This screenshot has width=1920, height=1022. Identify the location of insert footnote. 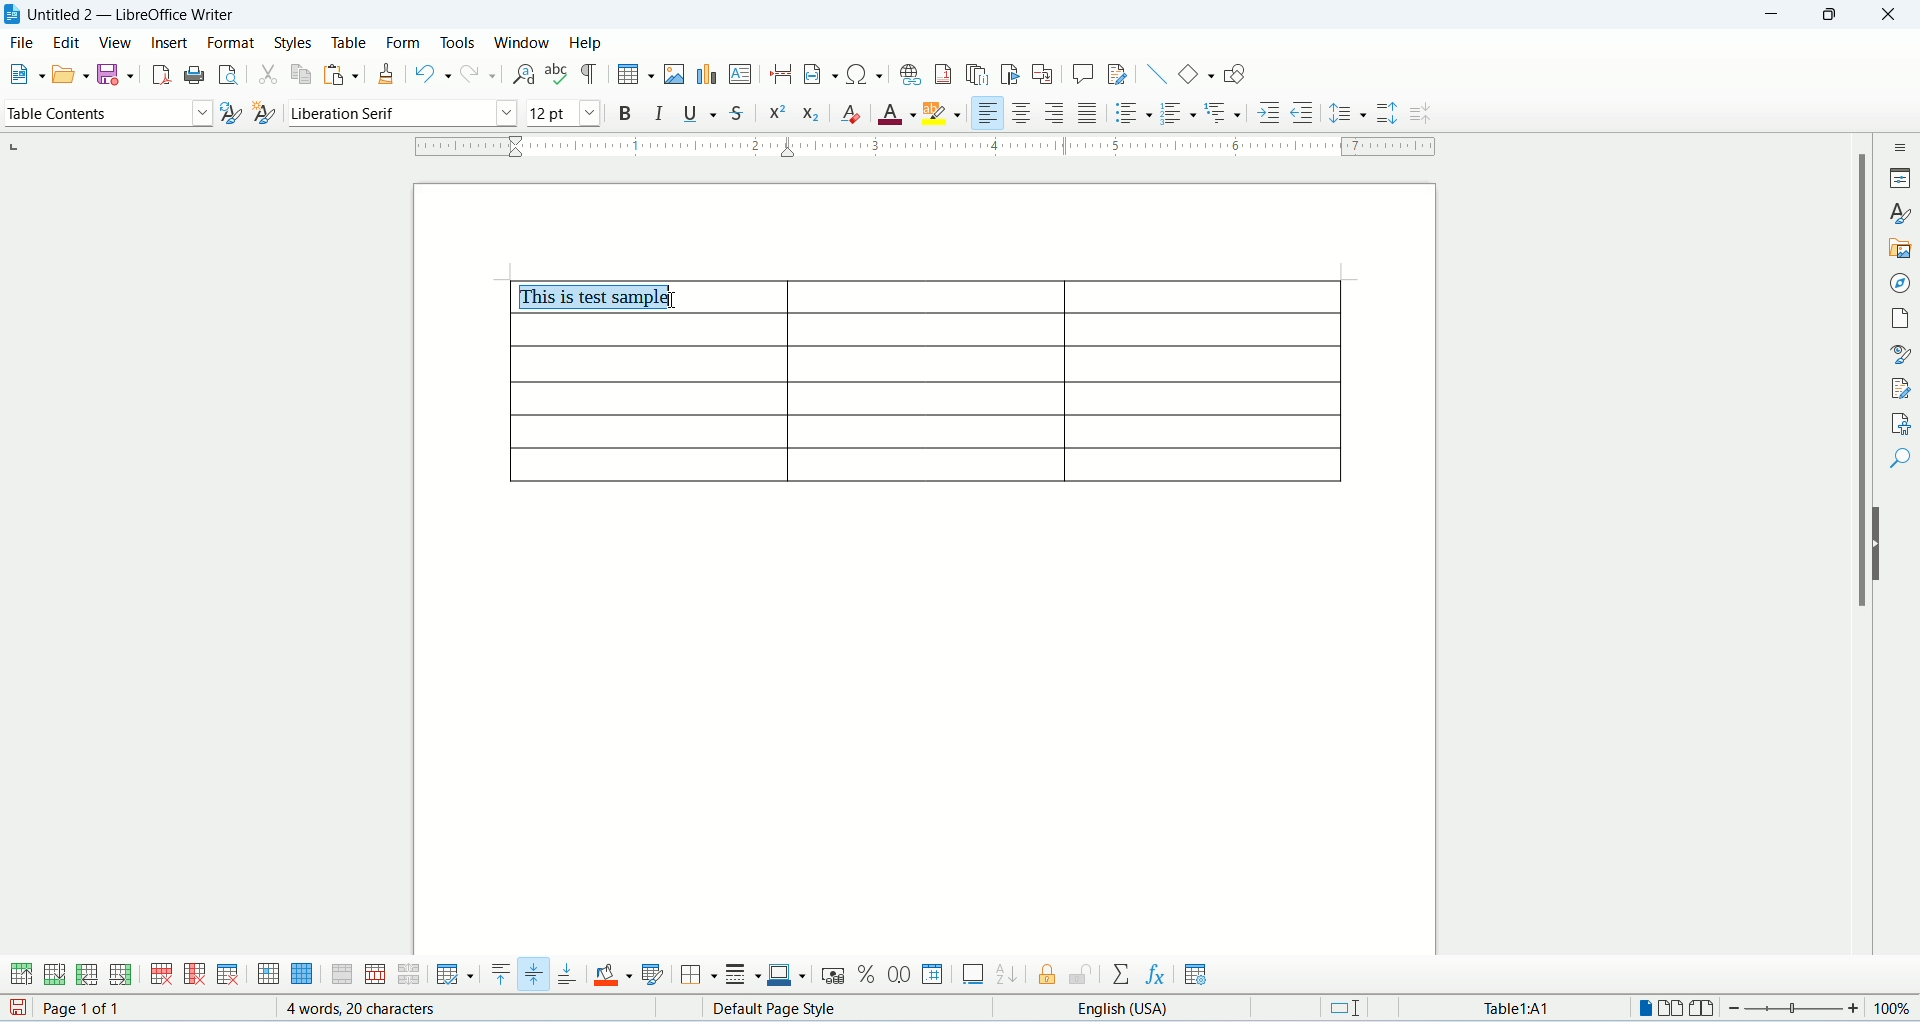
(943, 73).